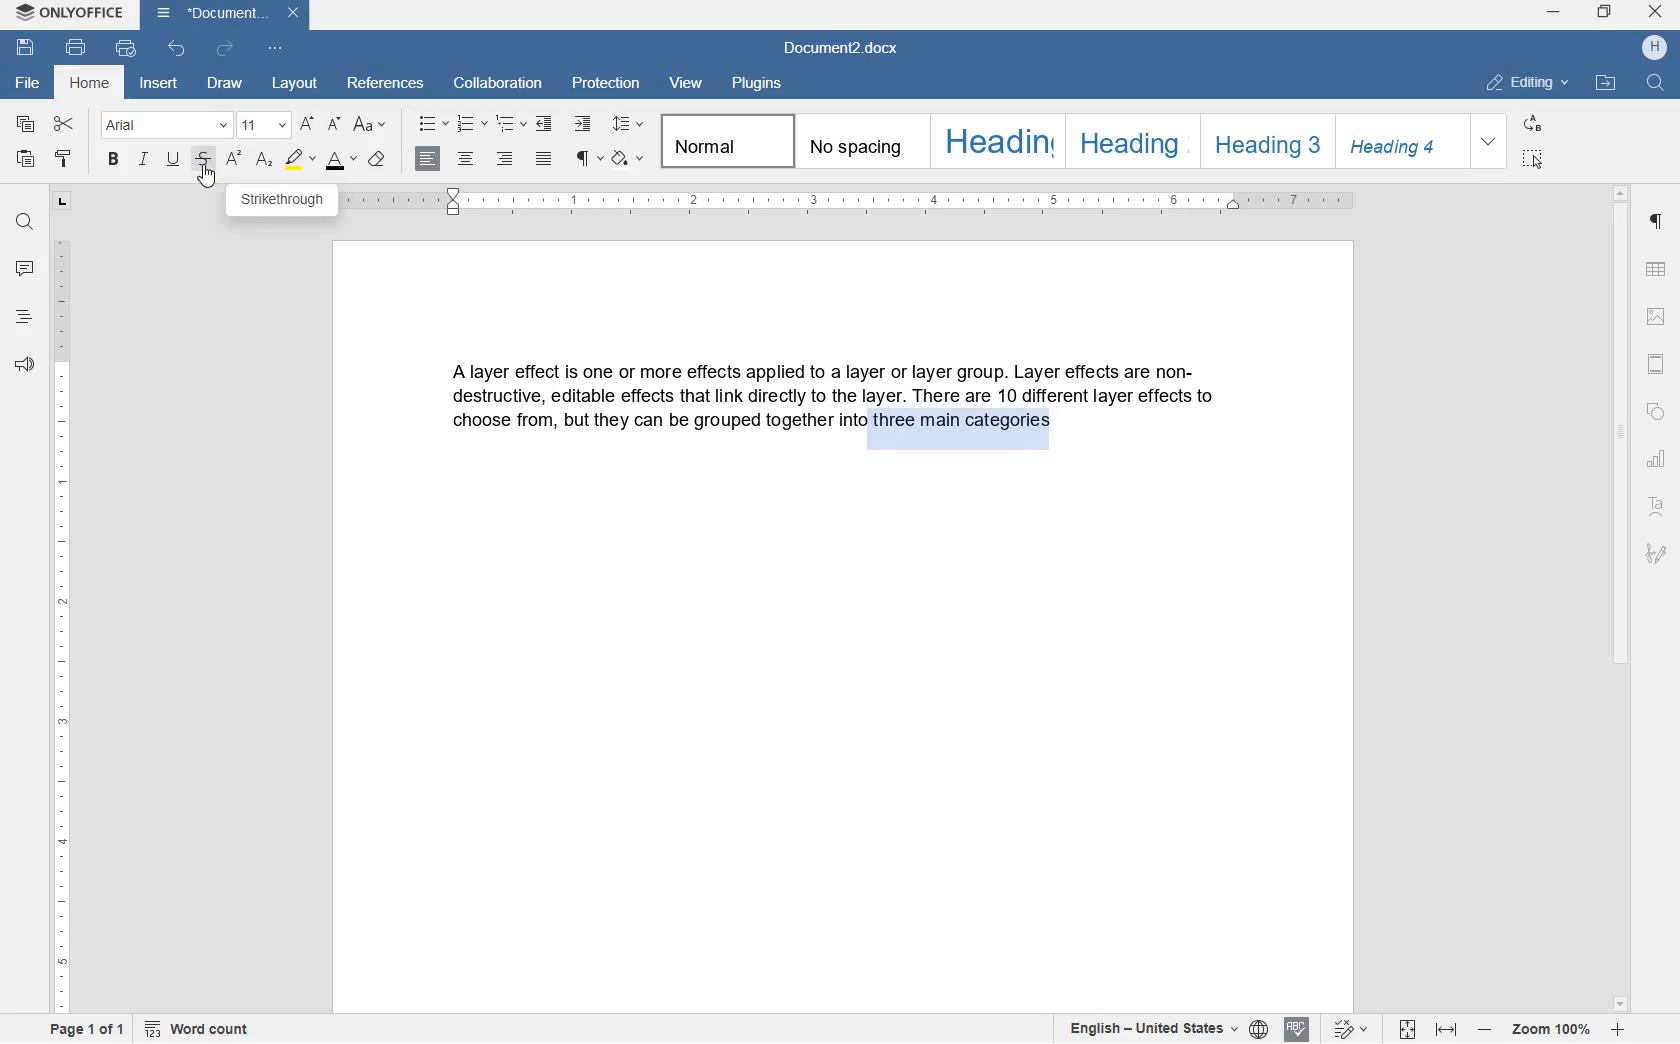  I want to click on align right, so click(507, 160).